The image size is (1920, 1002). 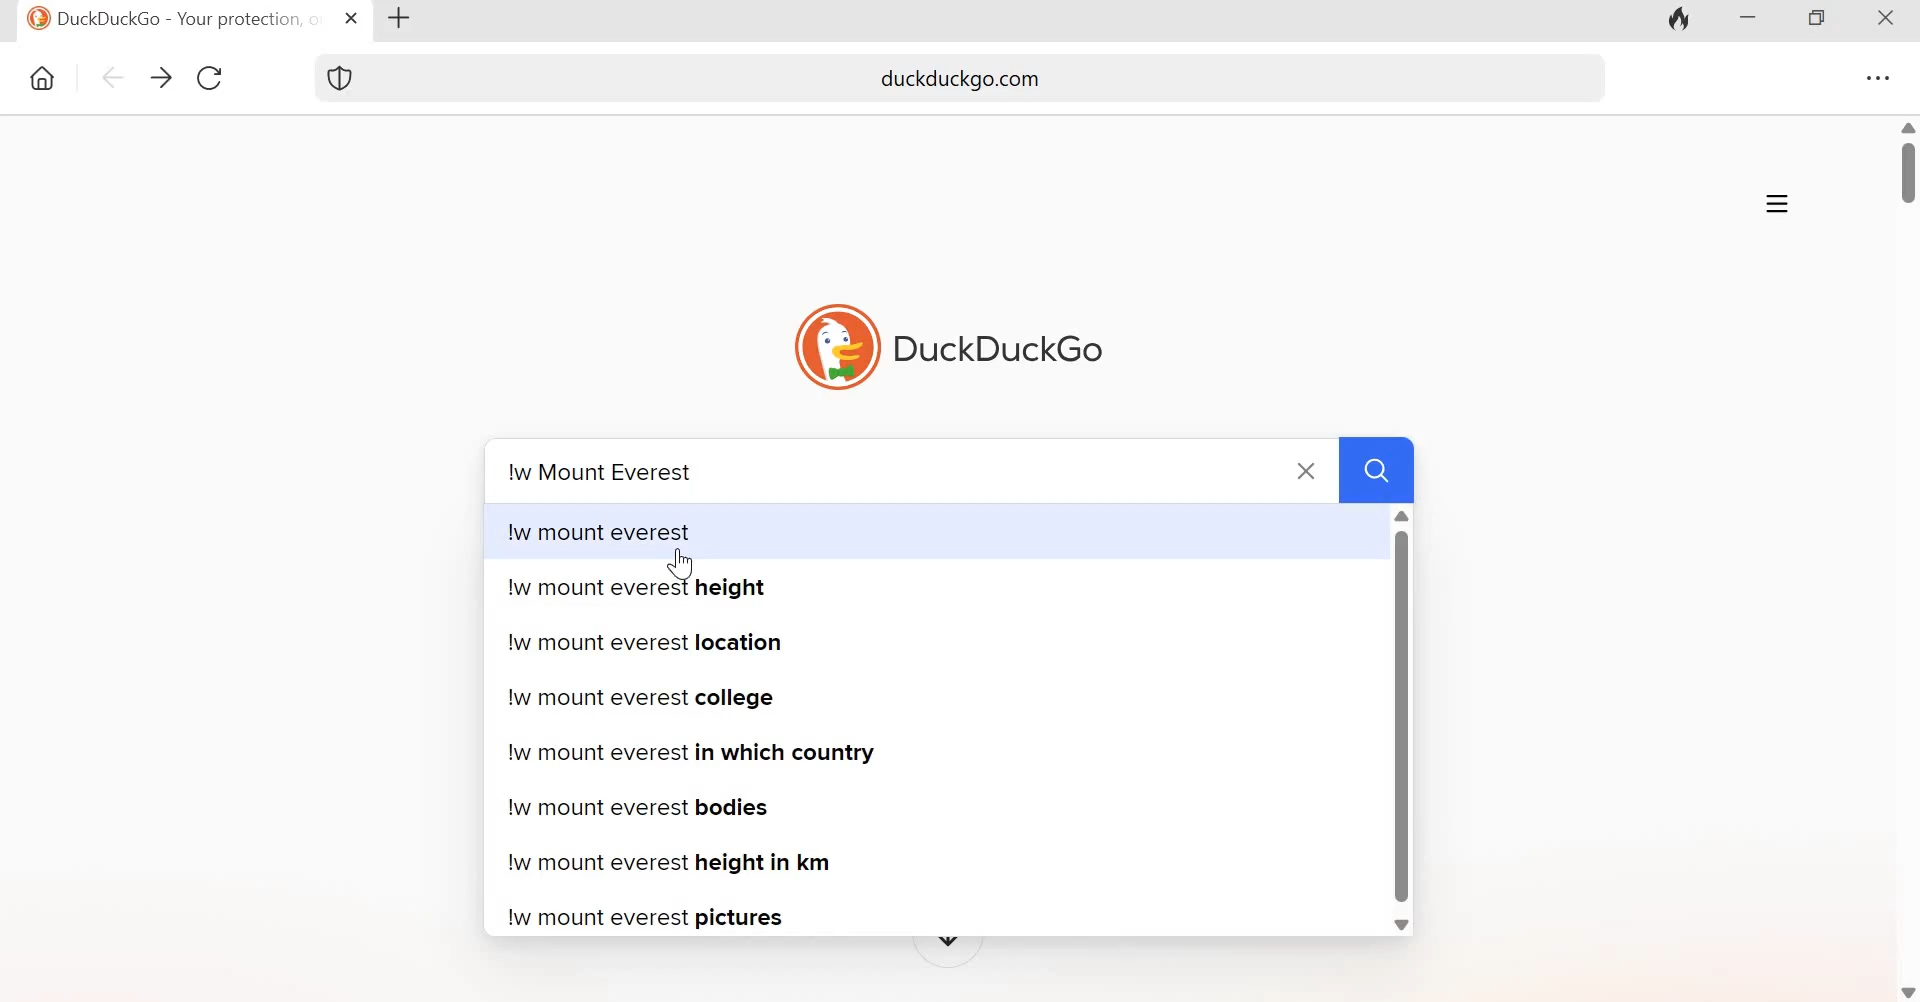 What do you see at coordinates (1378, 468) in the screenshot?
I see `Search` at bounding box center [1378, 468].